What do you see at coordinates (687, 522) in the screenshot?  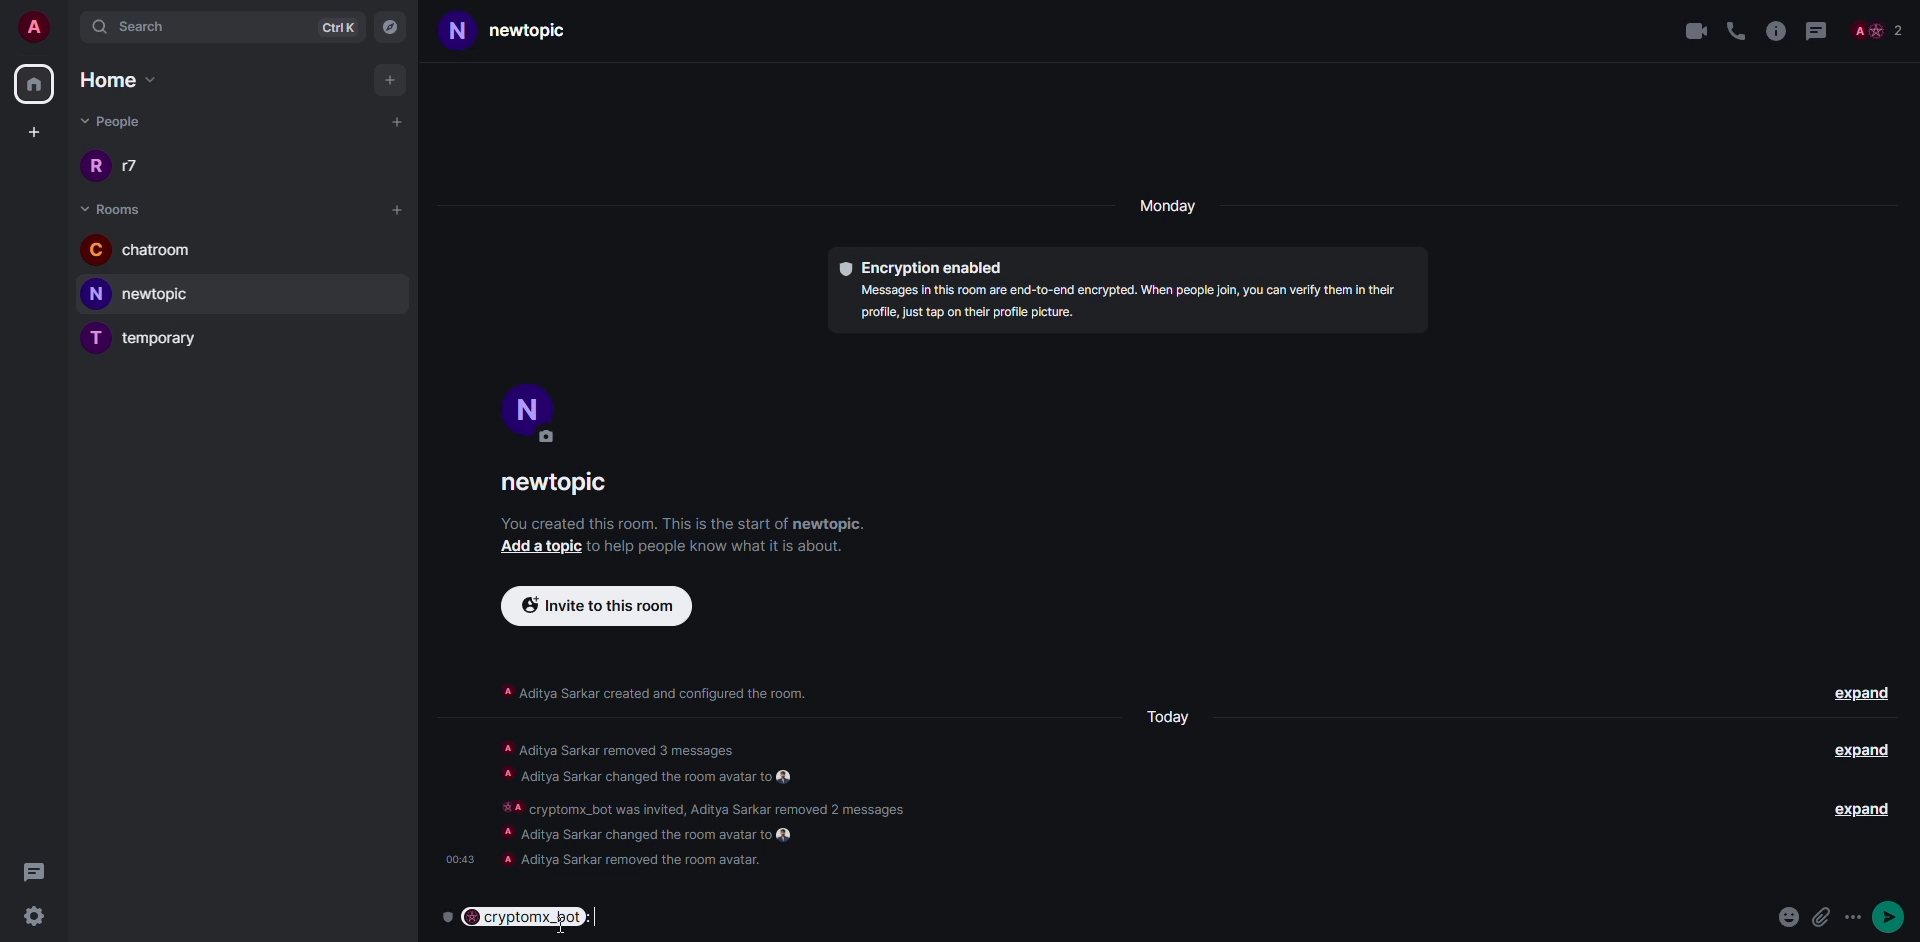 I see `You created this room. This is the start of newtopic.` at bounding box center [687, 522].